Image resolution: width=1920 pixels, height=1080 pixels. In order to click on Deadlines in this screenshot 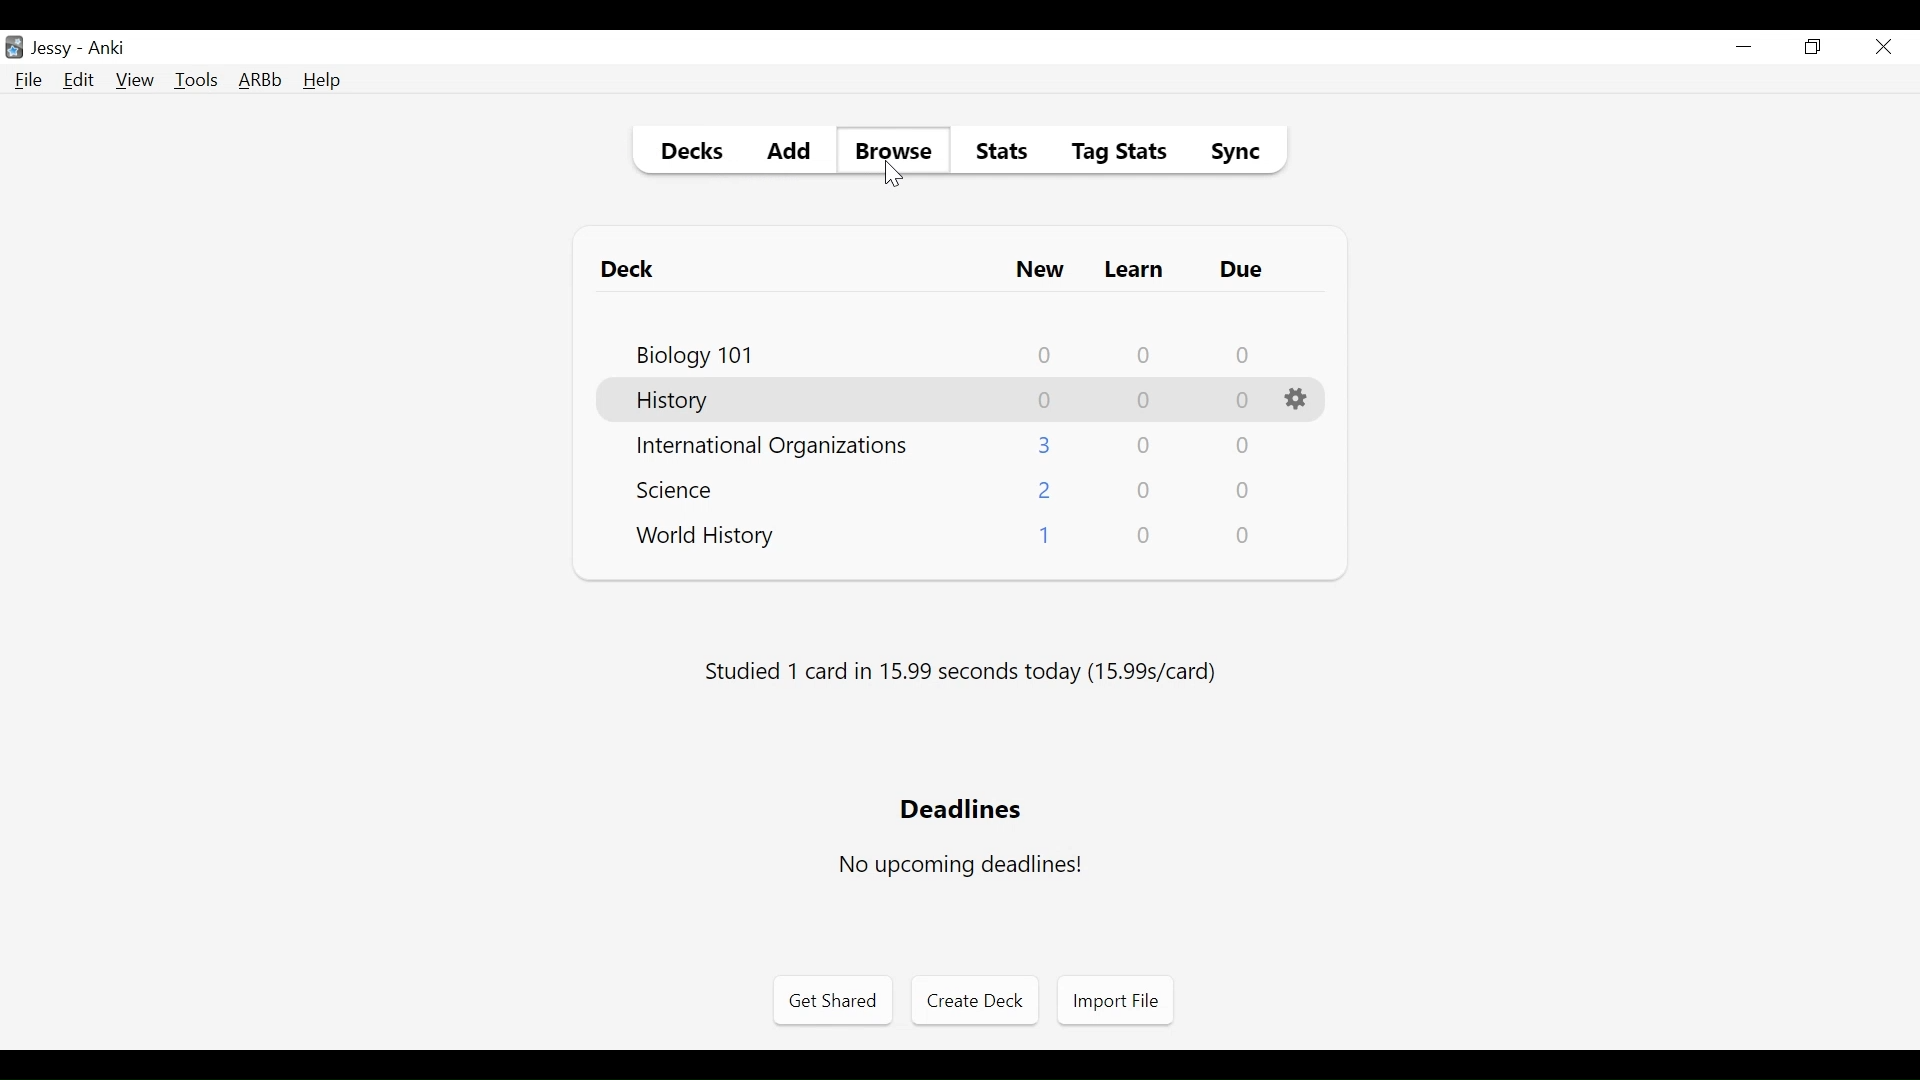, I will do `click(959, 809)`.